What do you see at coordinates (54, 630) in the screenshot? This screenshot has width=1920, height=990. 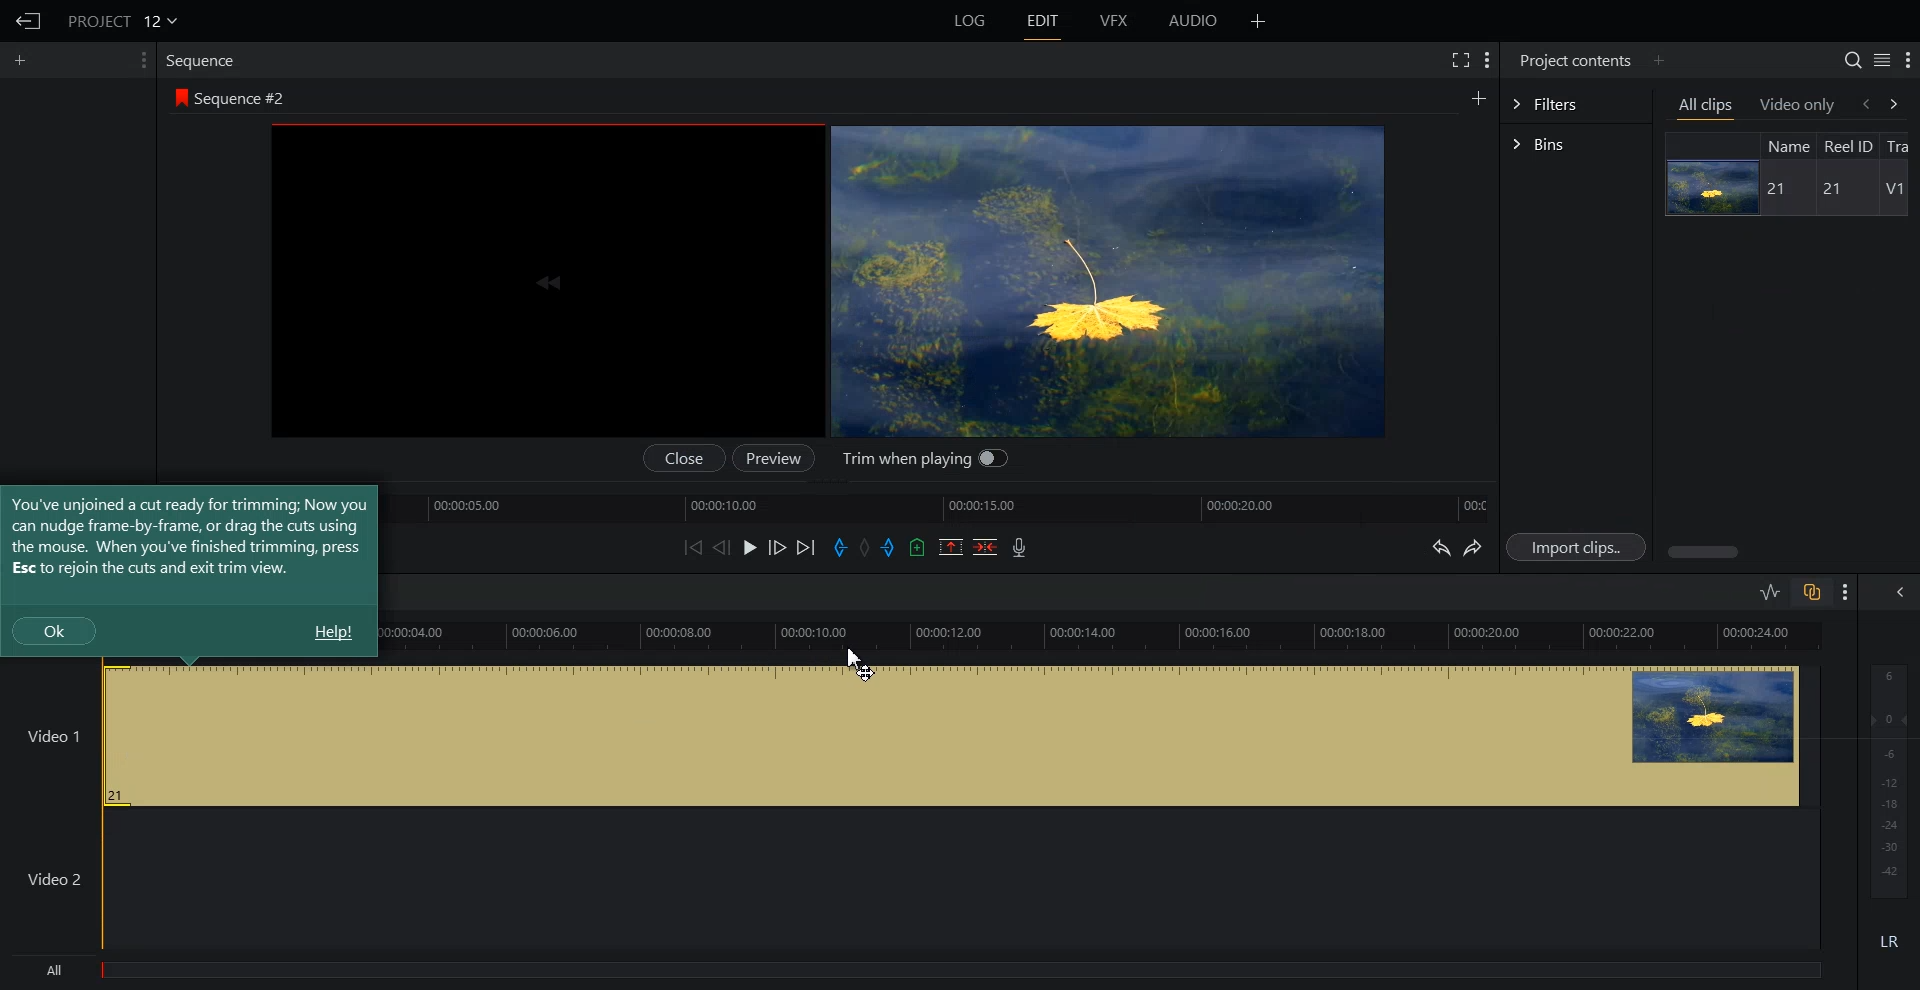 I see `ok` at bounding box center [54, 630].